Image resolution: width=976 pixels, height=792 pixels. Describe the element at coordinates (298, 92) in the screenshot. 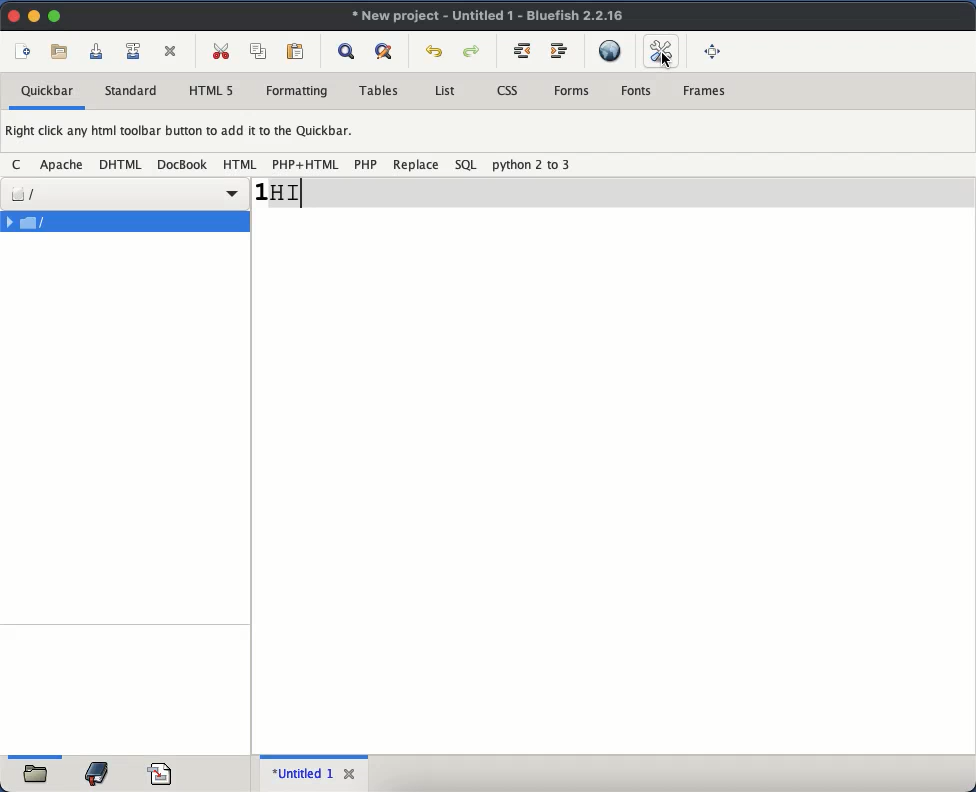

I see `formatting` at that location.